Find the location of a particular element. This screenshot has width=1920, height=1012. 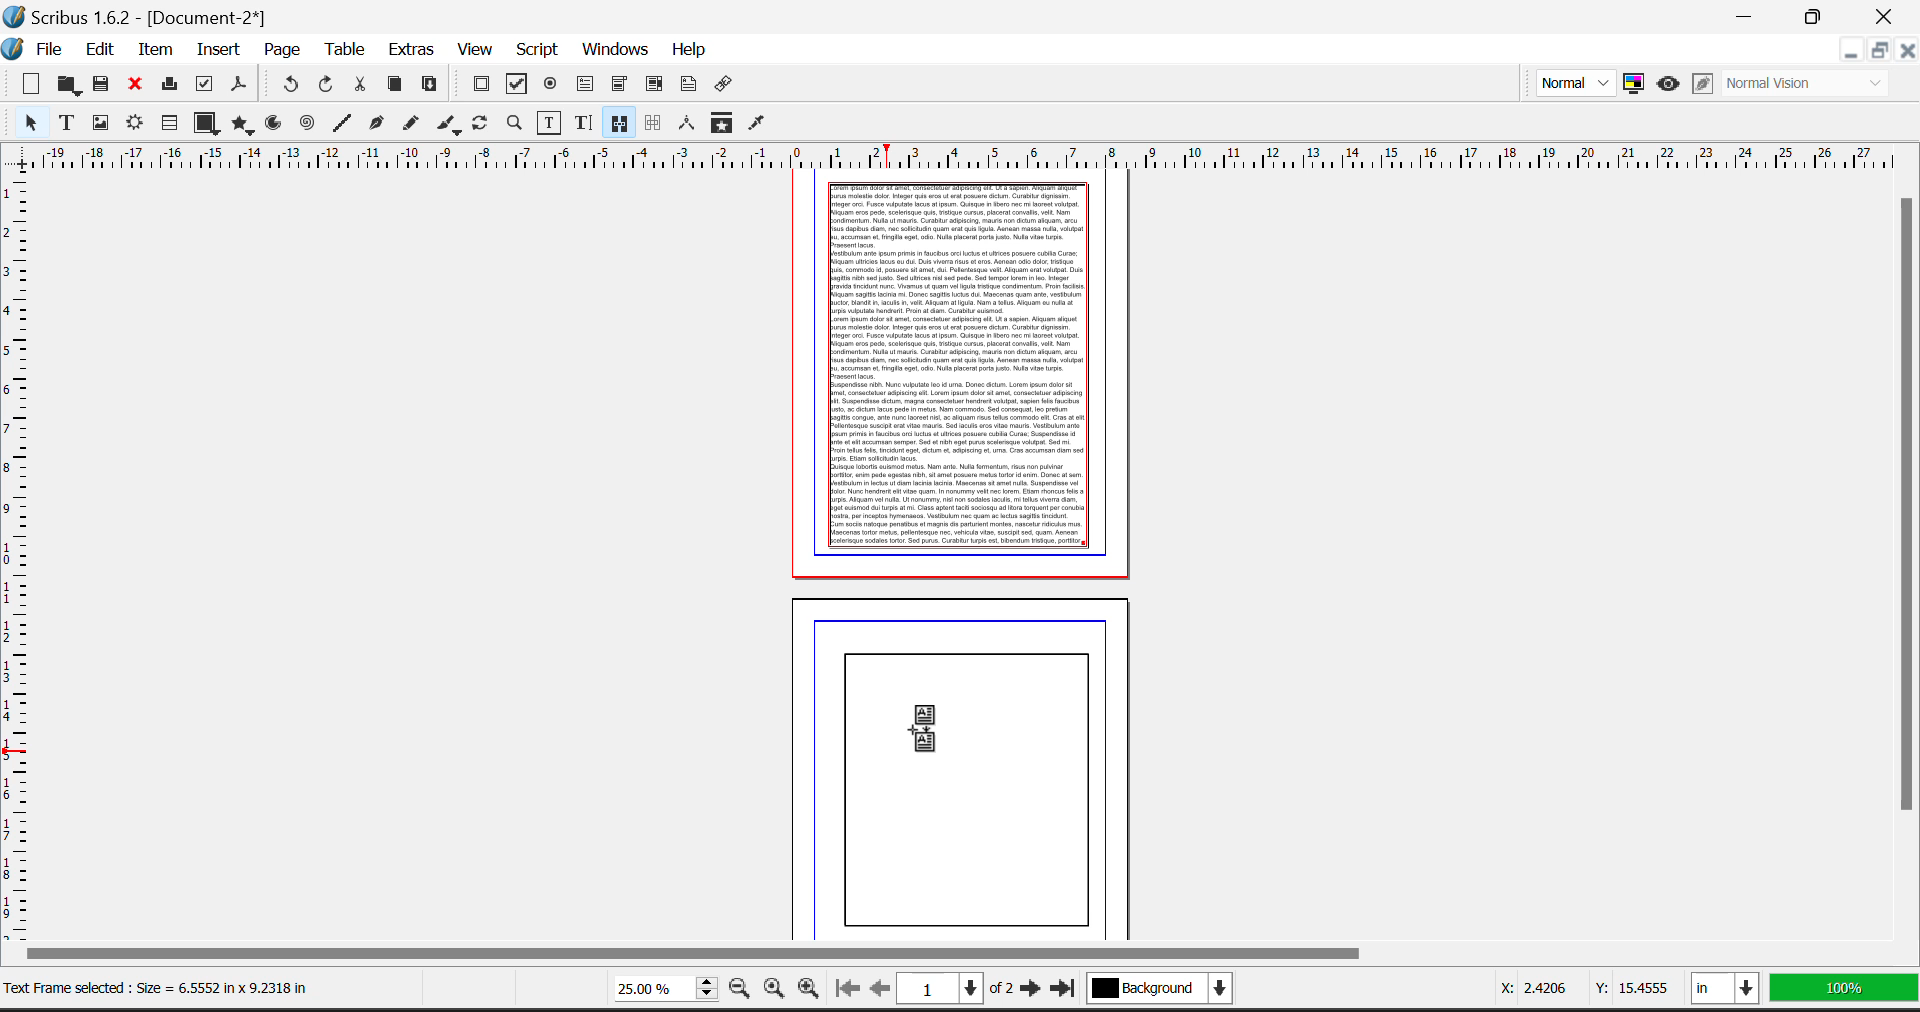

Link Text Frames is located at coordinates (619, 122).